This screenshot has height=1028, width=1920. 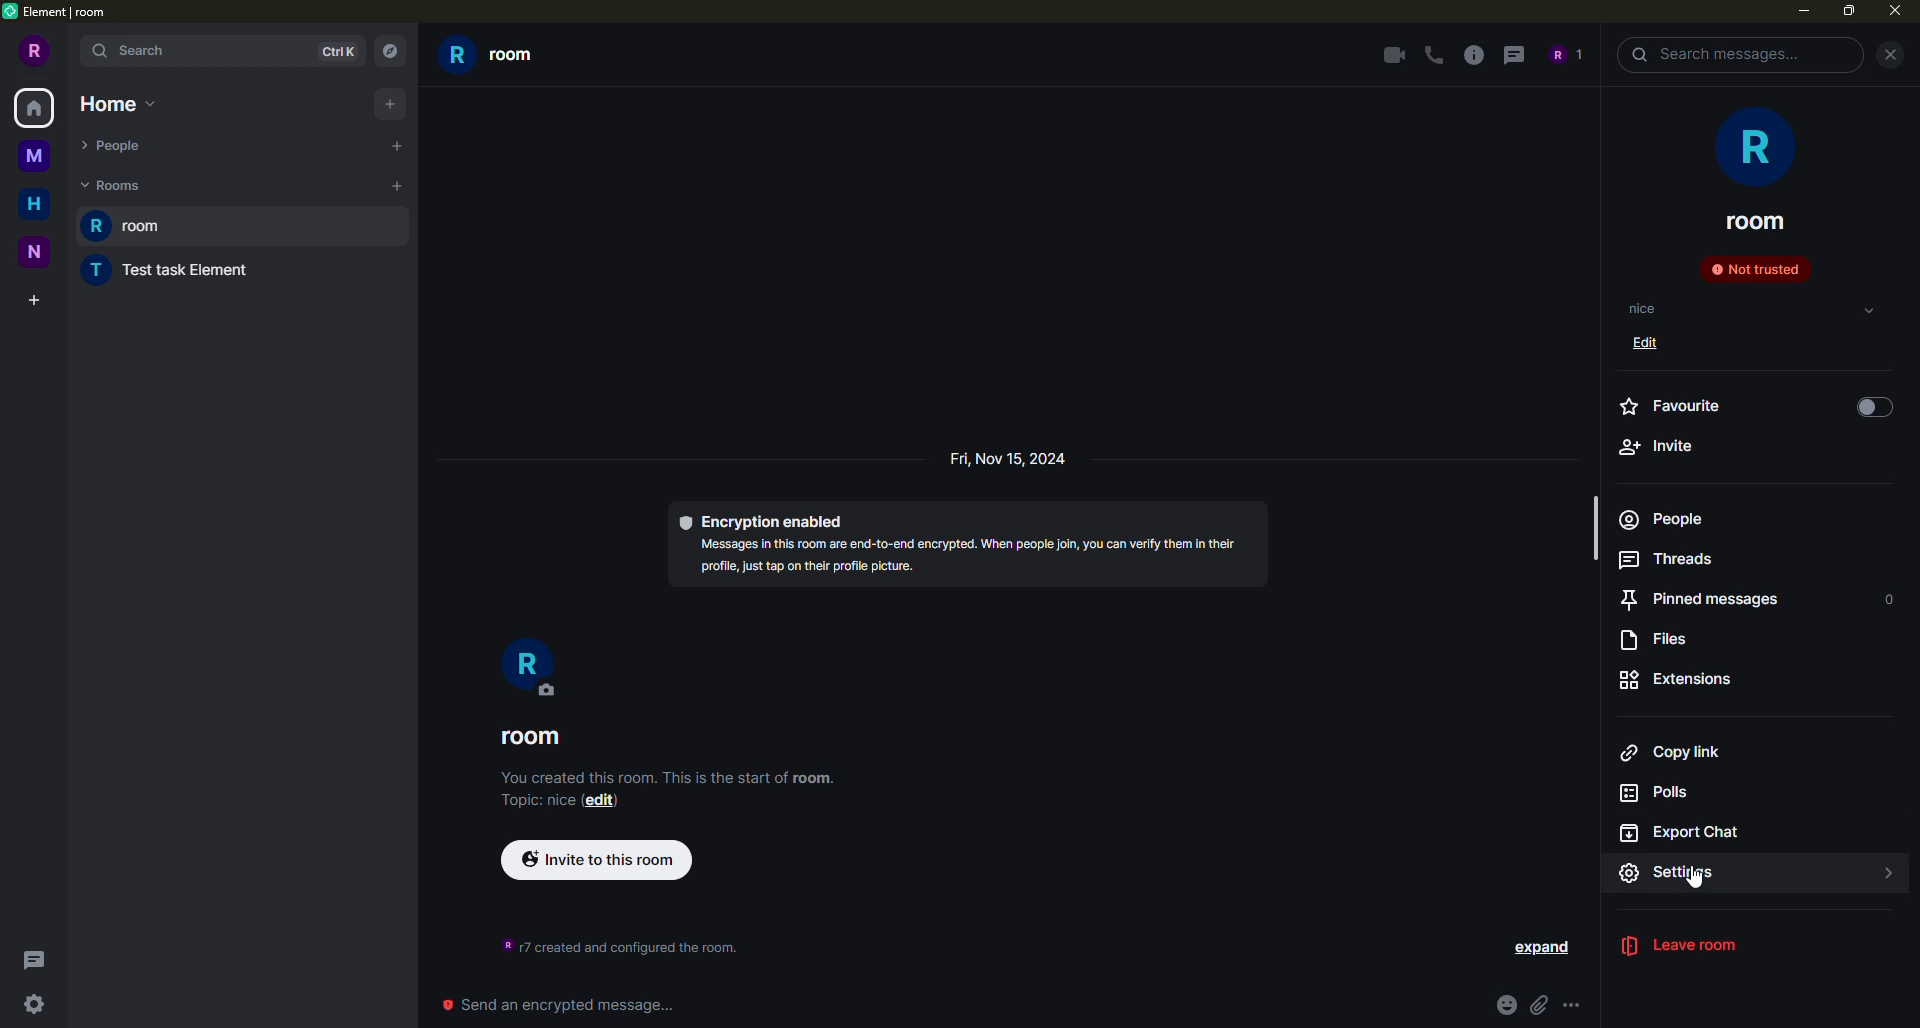 What do you see at coordinates (1656, 446) in the screenshot?
I see `invite` at bounding box center [1656, 446].